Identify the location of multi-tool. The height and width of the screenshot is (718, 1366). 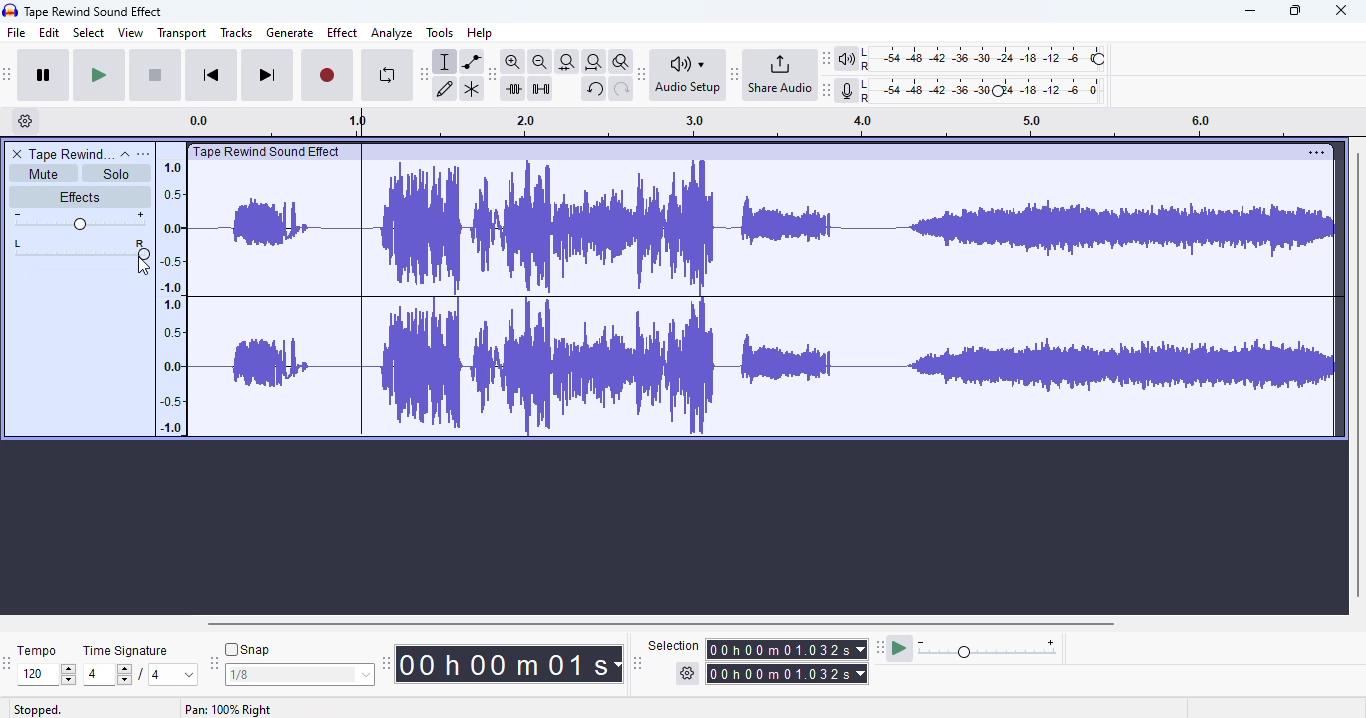
(472, 90).